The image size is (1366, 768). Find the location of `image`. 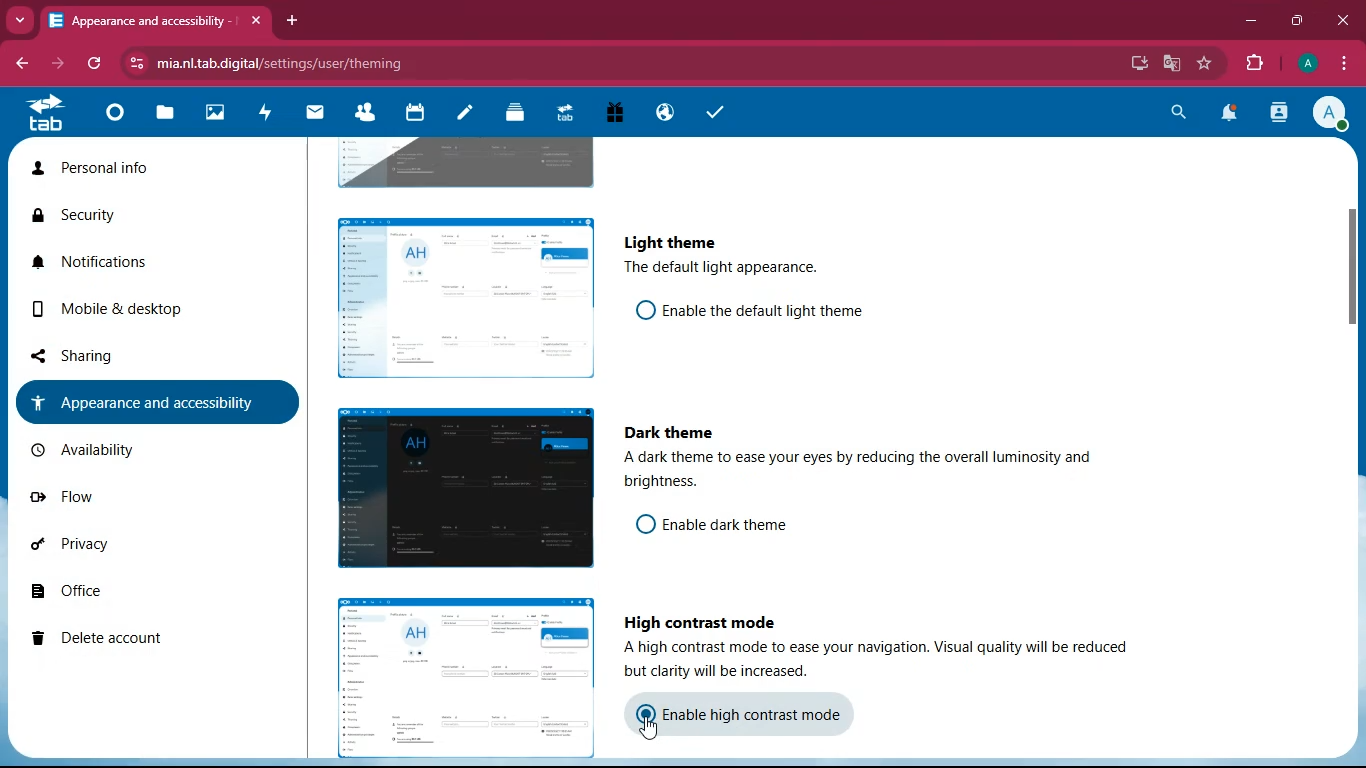

image is located at coordinates (460, 294).